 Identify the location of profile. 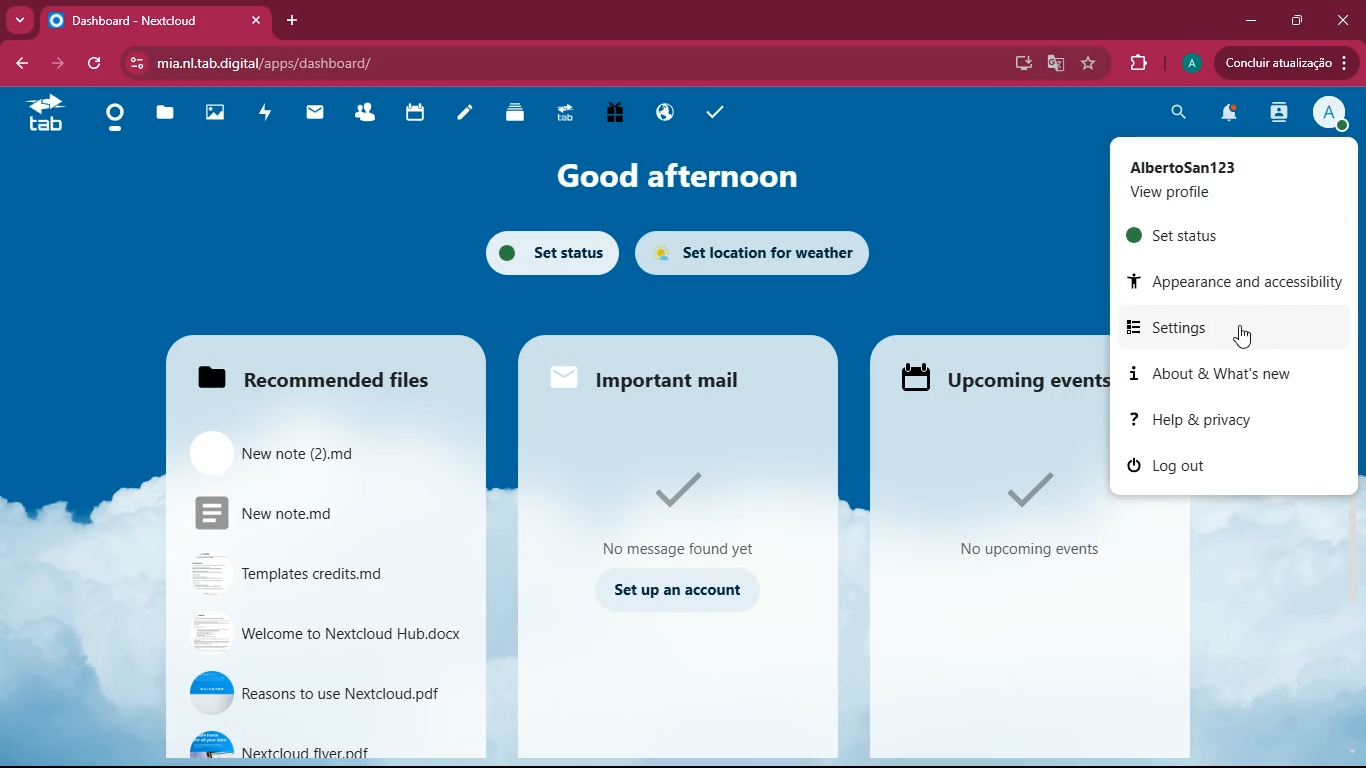
(1331, 112).